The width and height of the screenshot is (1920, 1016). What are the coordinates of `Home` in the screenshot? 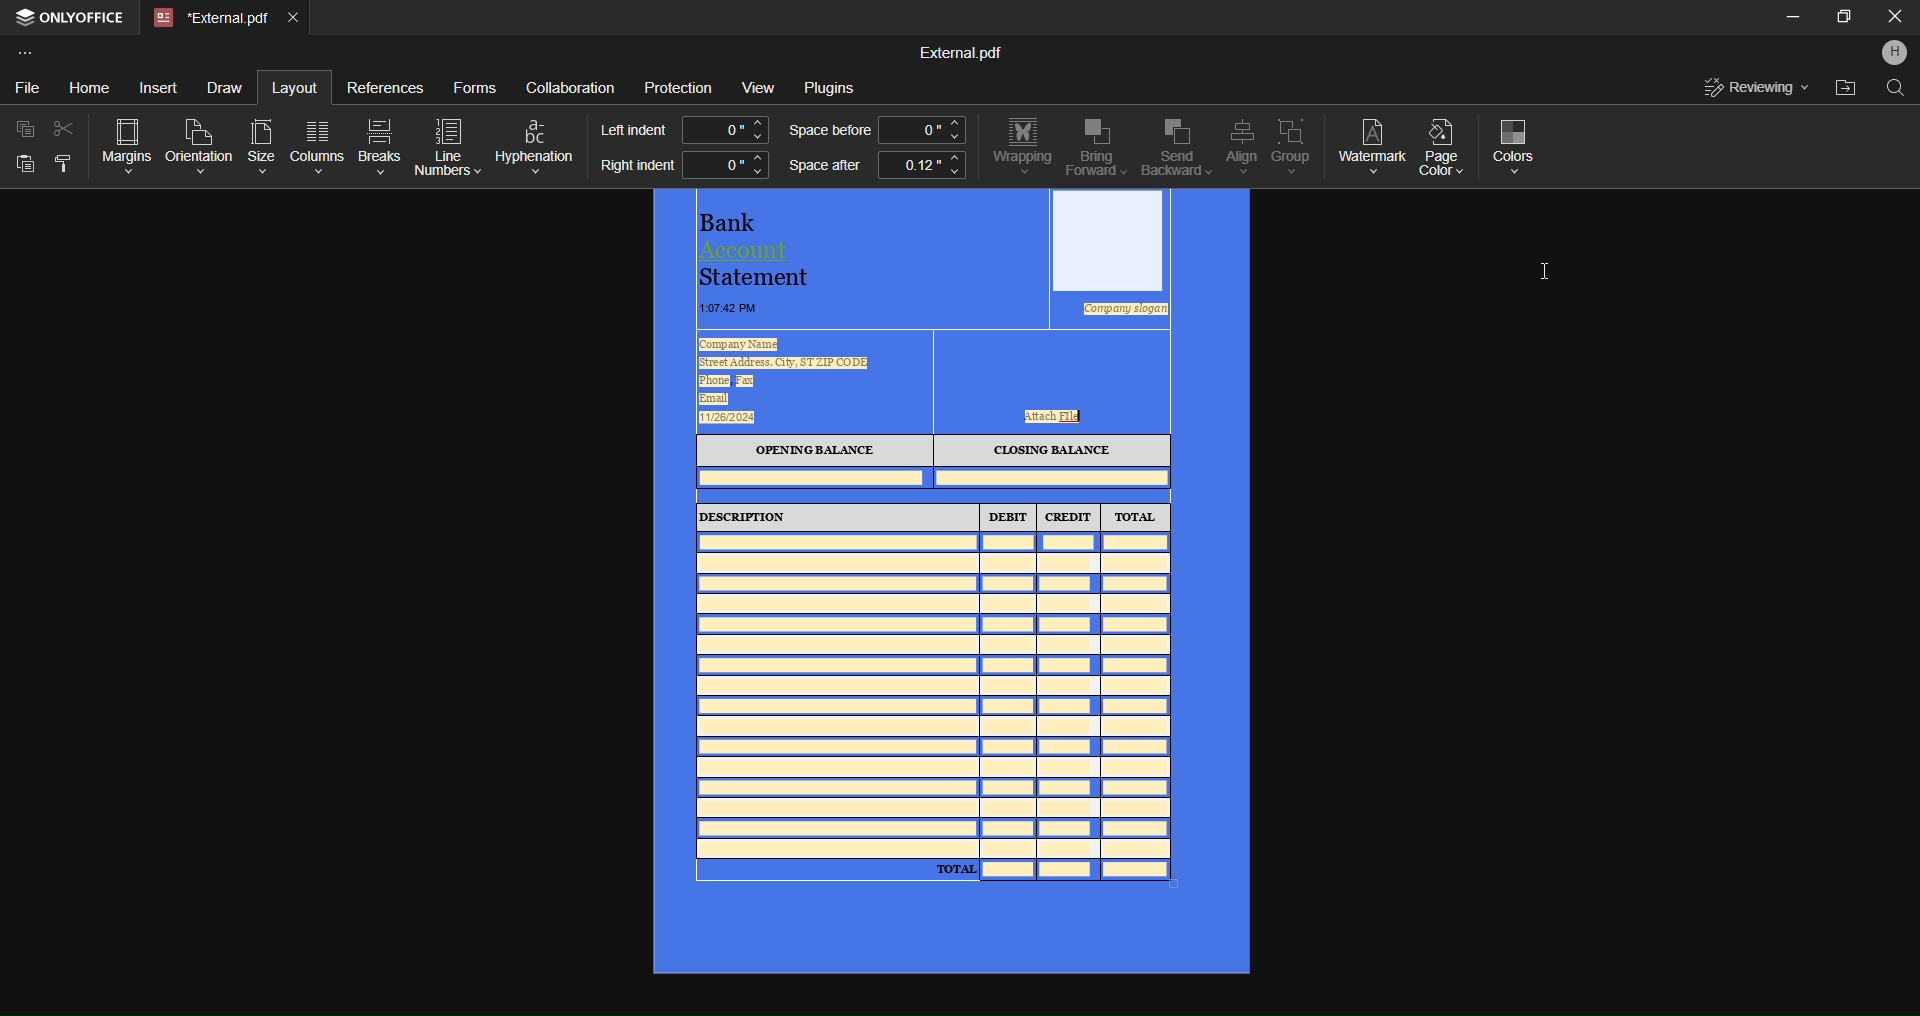 It's located at (90, 86).